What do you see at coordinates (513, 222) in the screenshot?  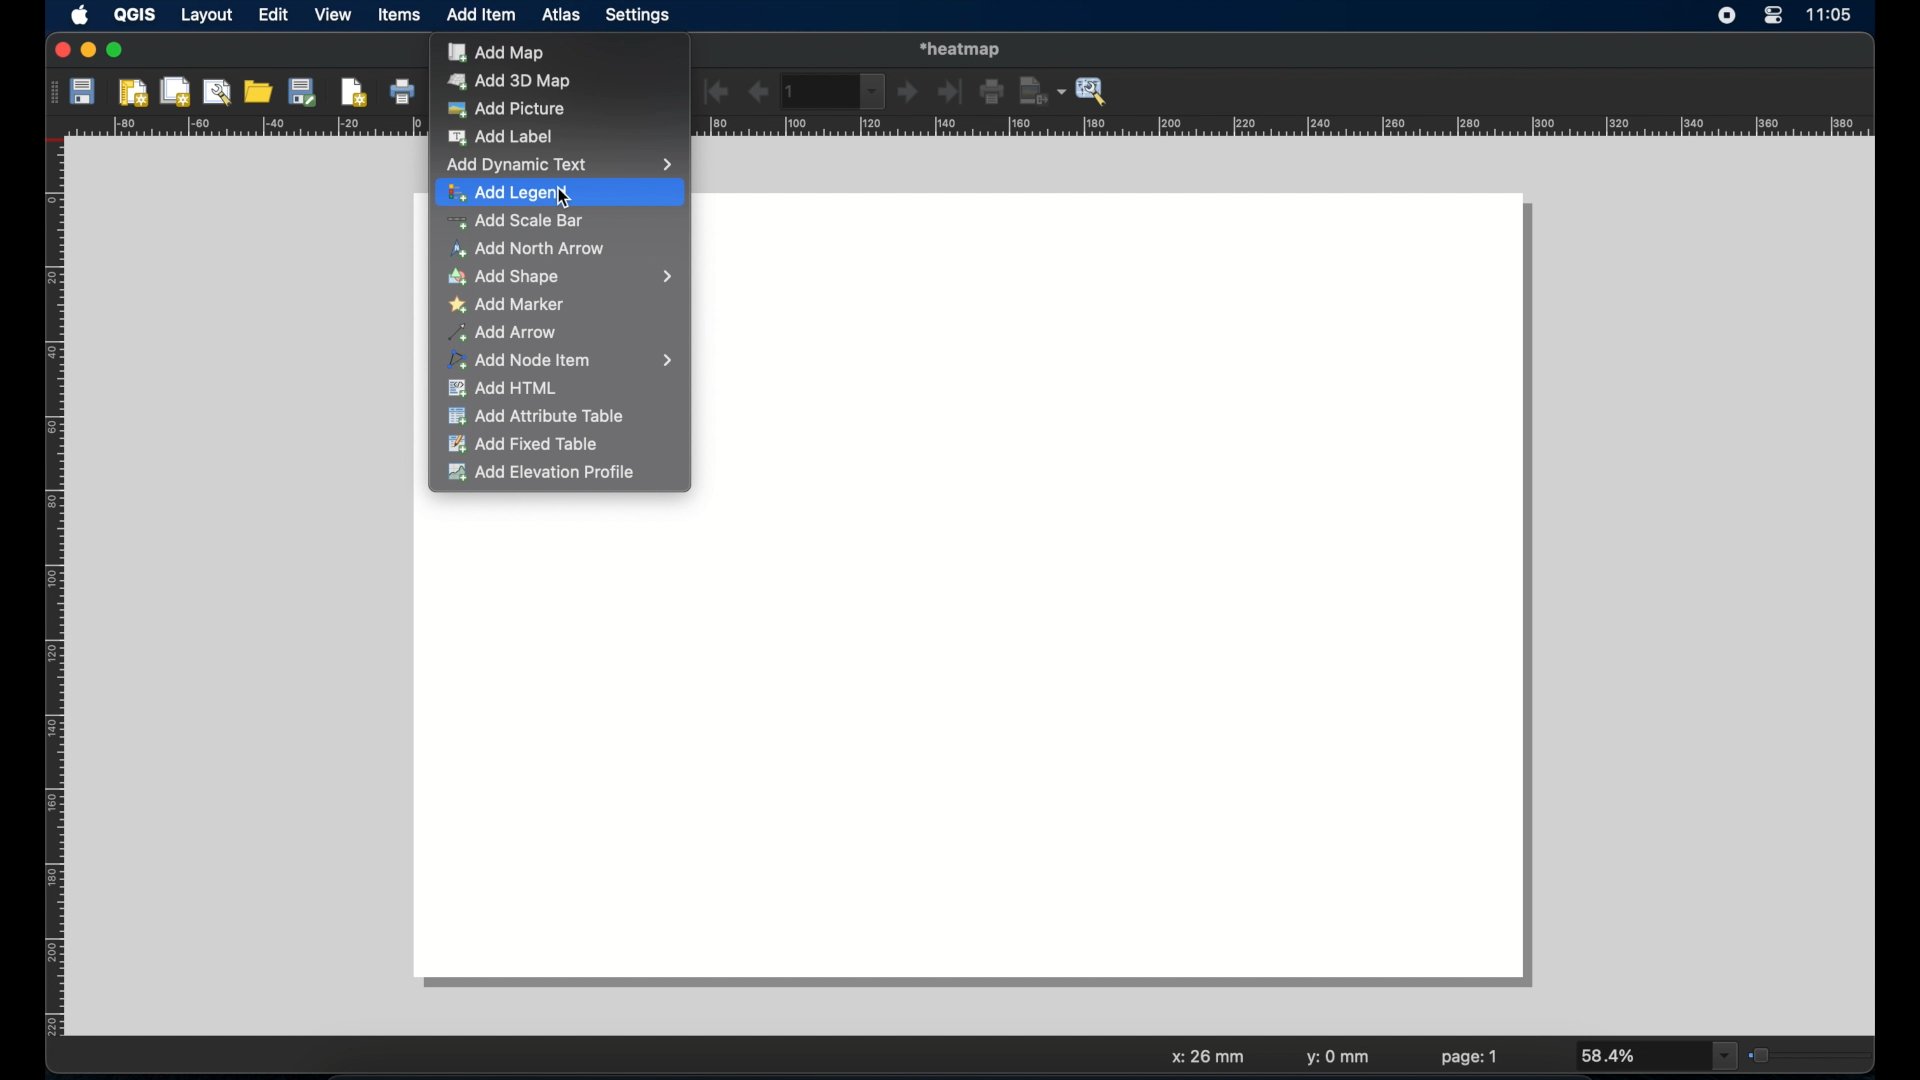 I see `add scale bar` at bounding box center [513, 222].